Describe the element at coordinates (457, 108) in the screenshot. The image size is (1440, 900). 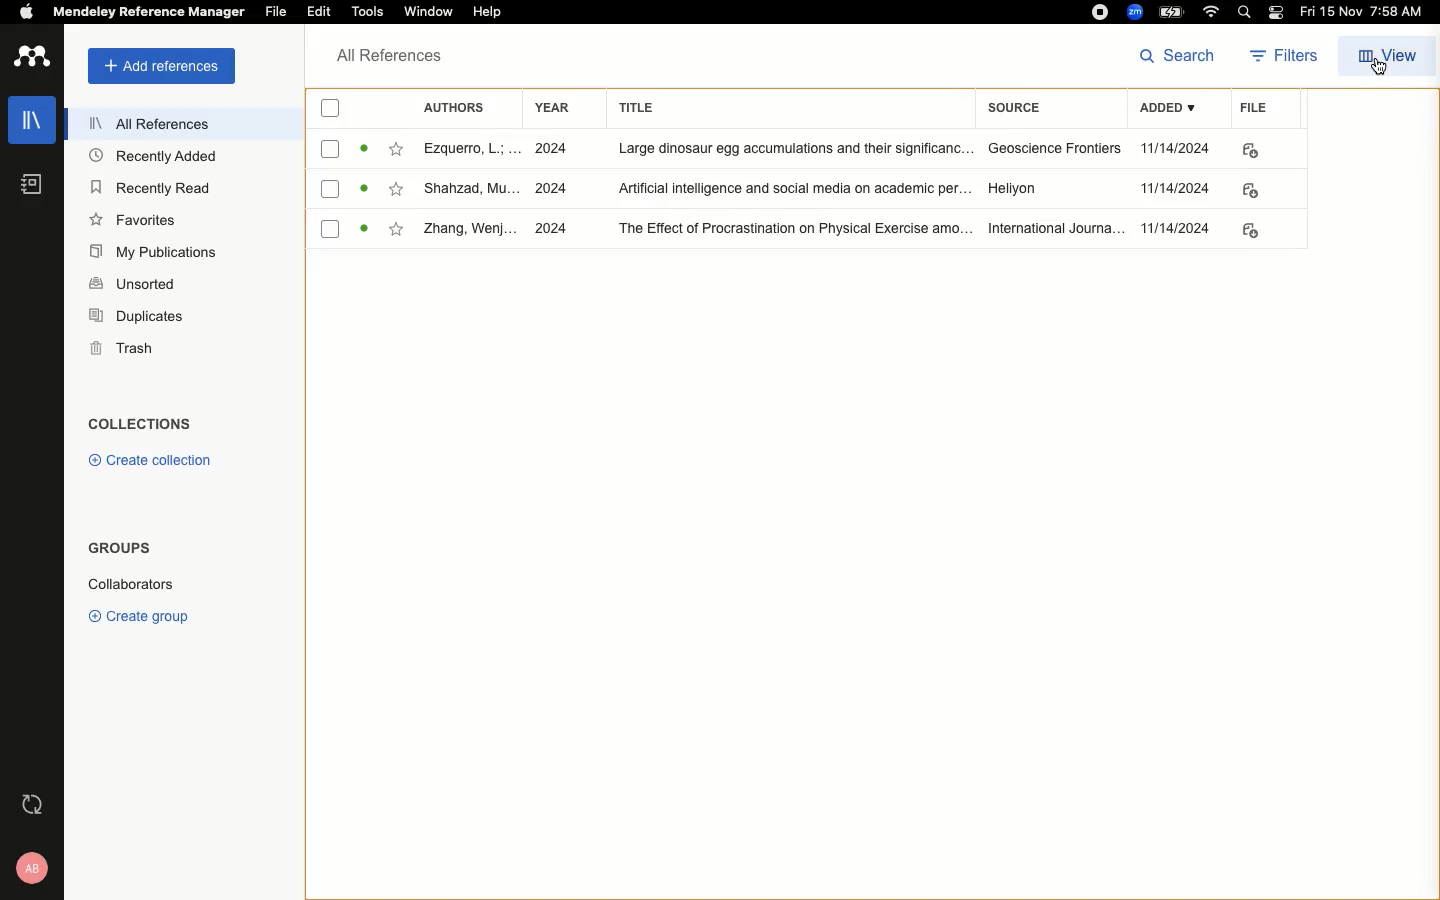
I see `Authors` at that location.